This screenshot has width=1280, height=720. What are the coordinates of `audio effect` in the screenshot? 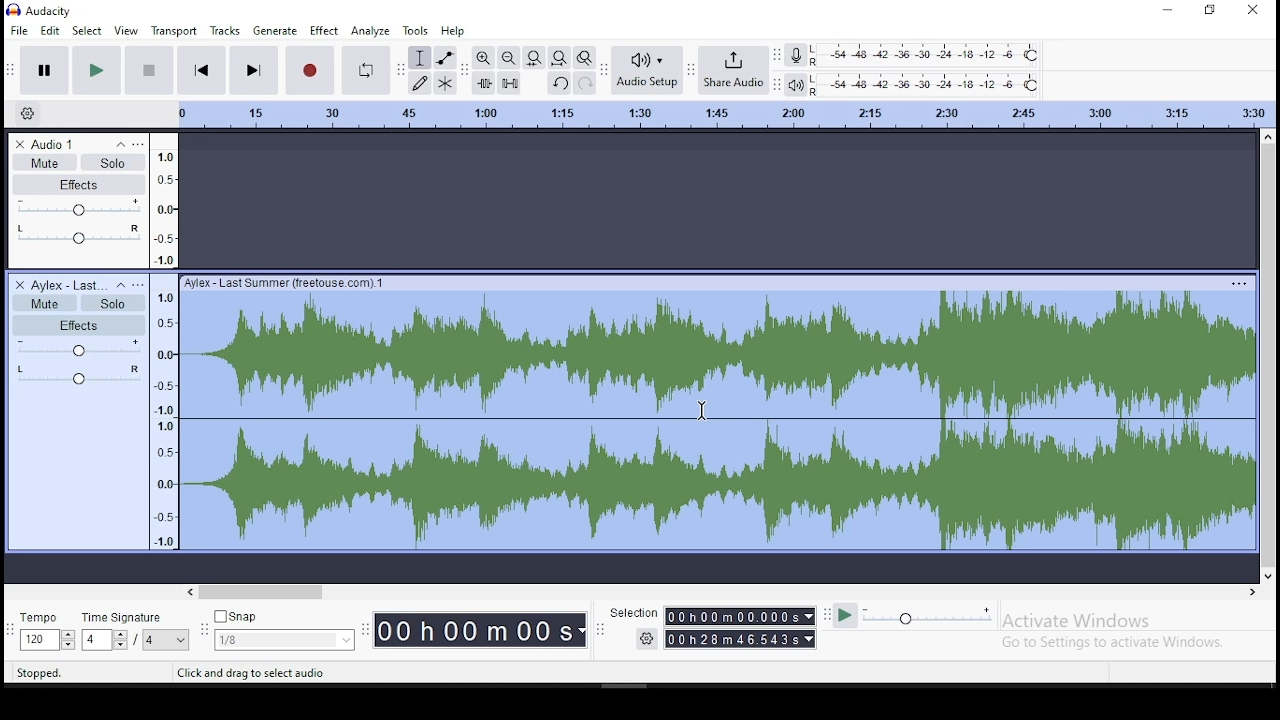 It's located at (77, 242).